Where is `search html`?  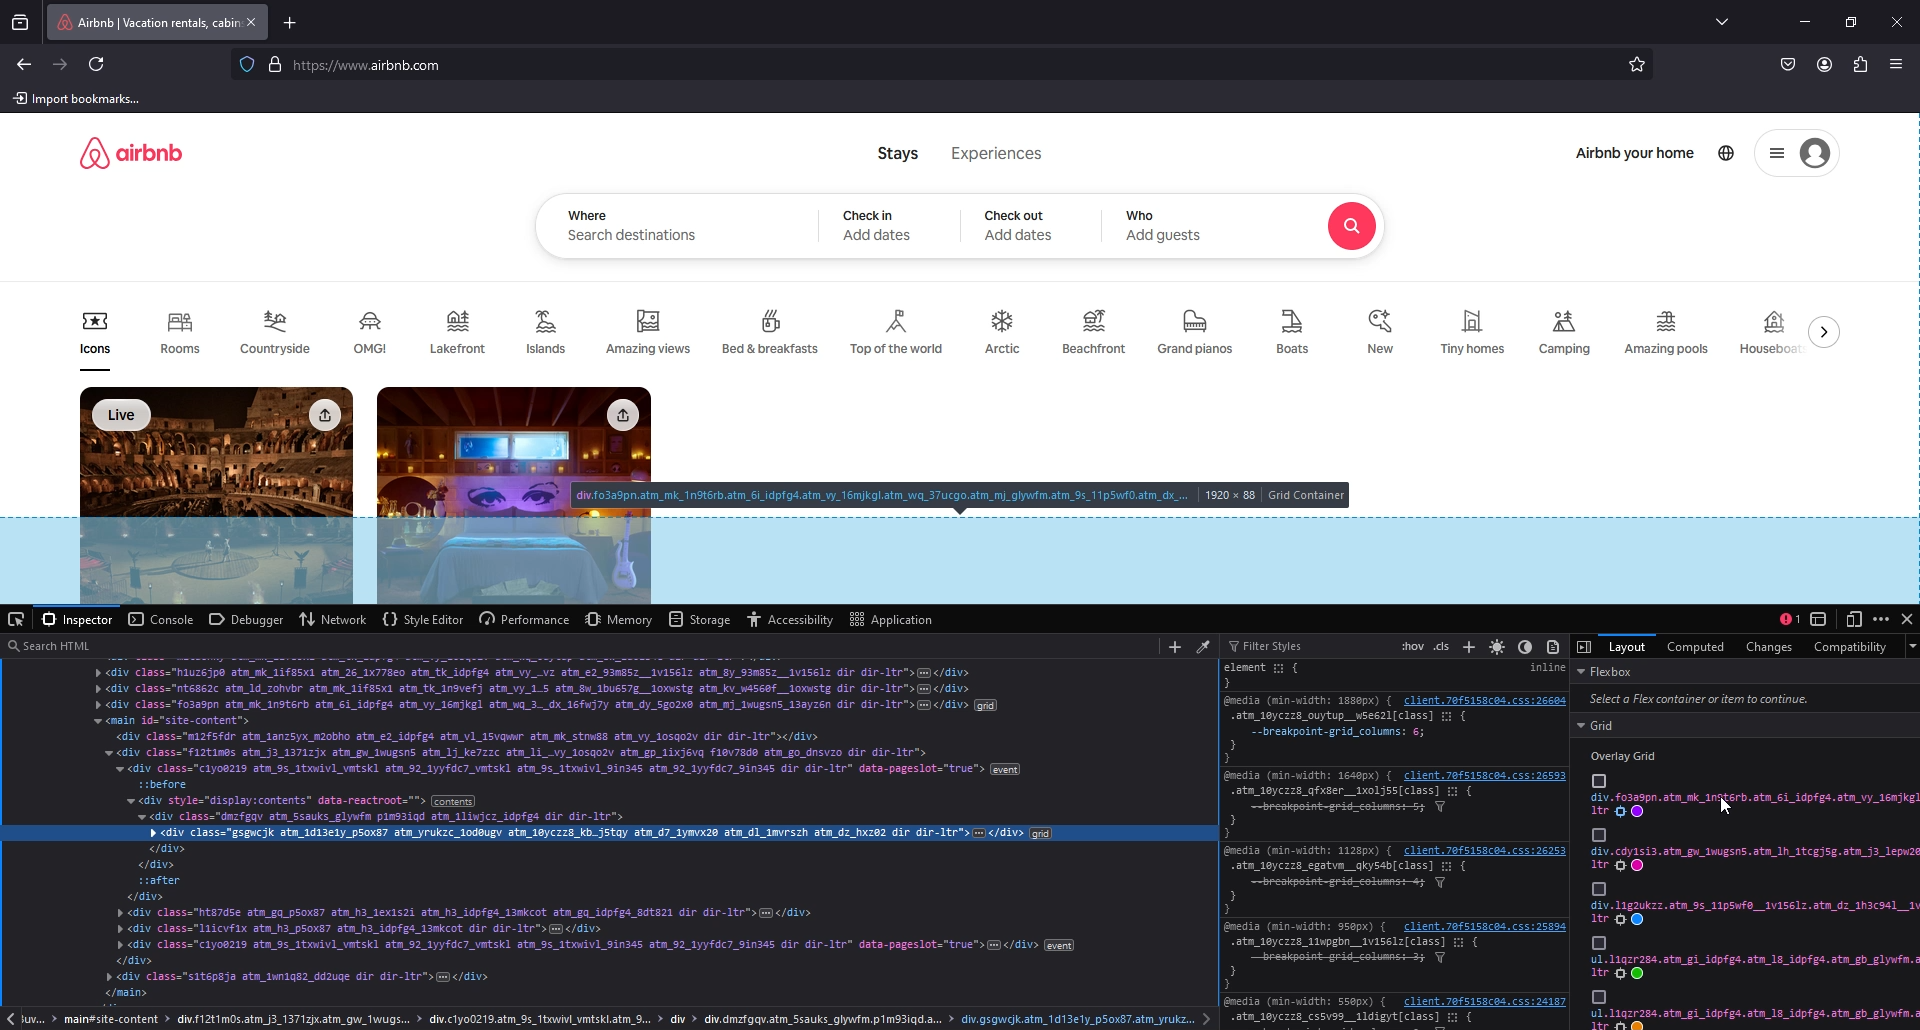 search html is located at coordinates (576, 645).